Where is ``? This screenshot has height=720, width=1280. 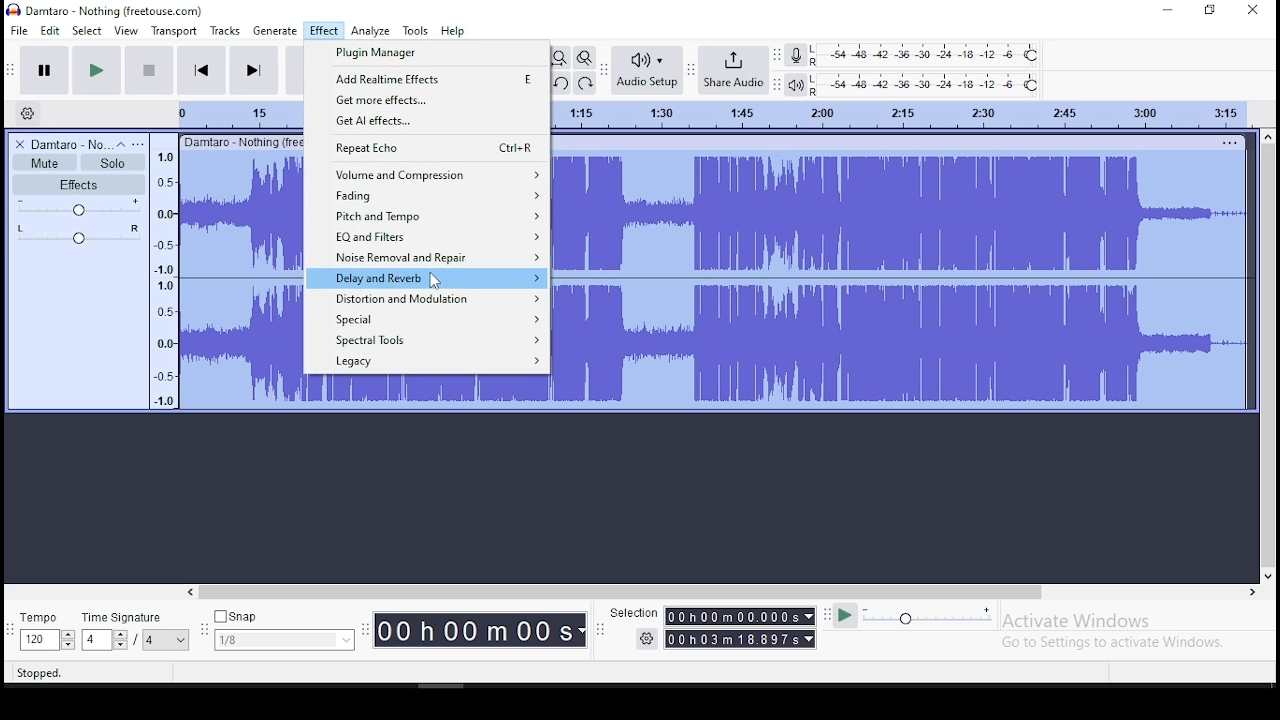
 is located at coordinates (161, 280).